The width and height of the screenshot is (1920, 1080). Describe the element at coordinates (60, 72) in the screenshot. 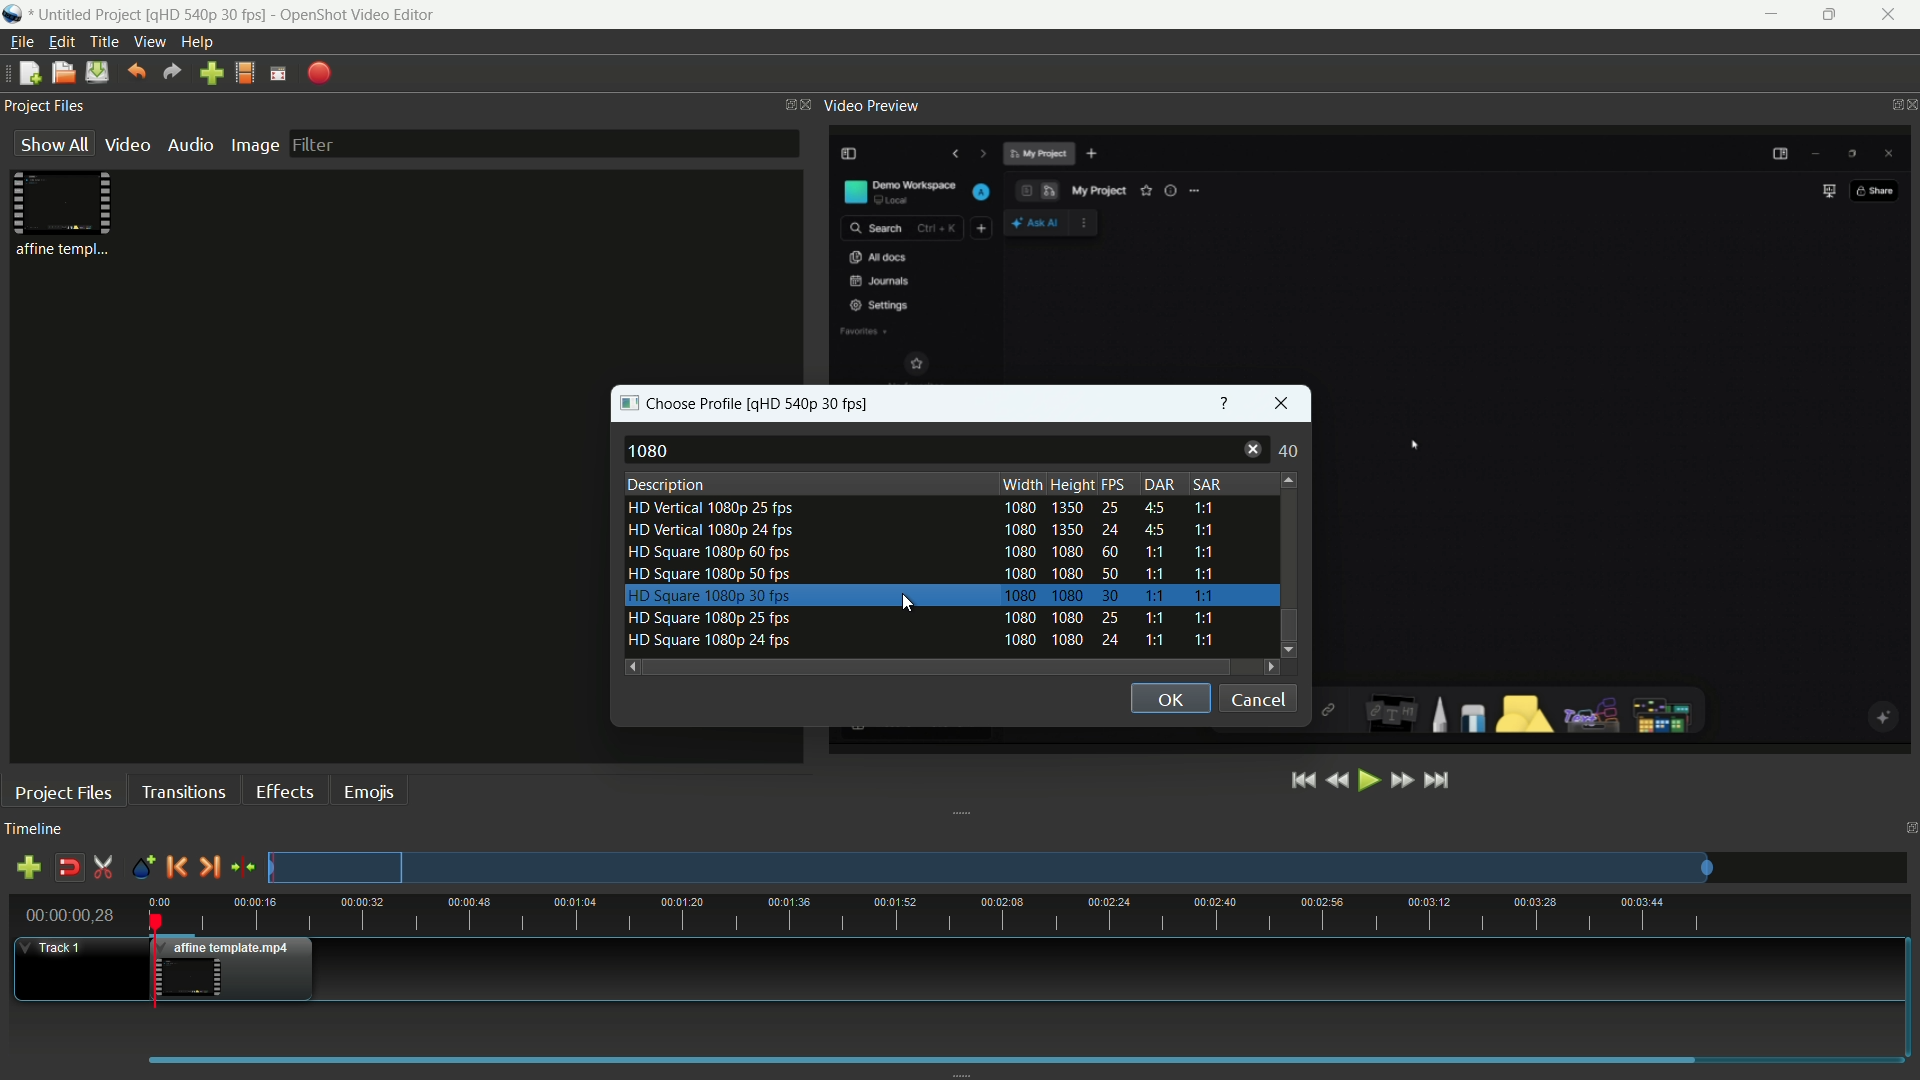

I see `open file` at that location.